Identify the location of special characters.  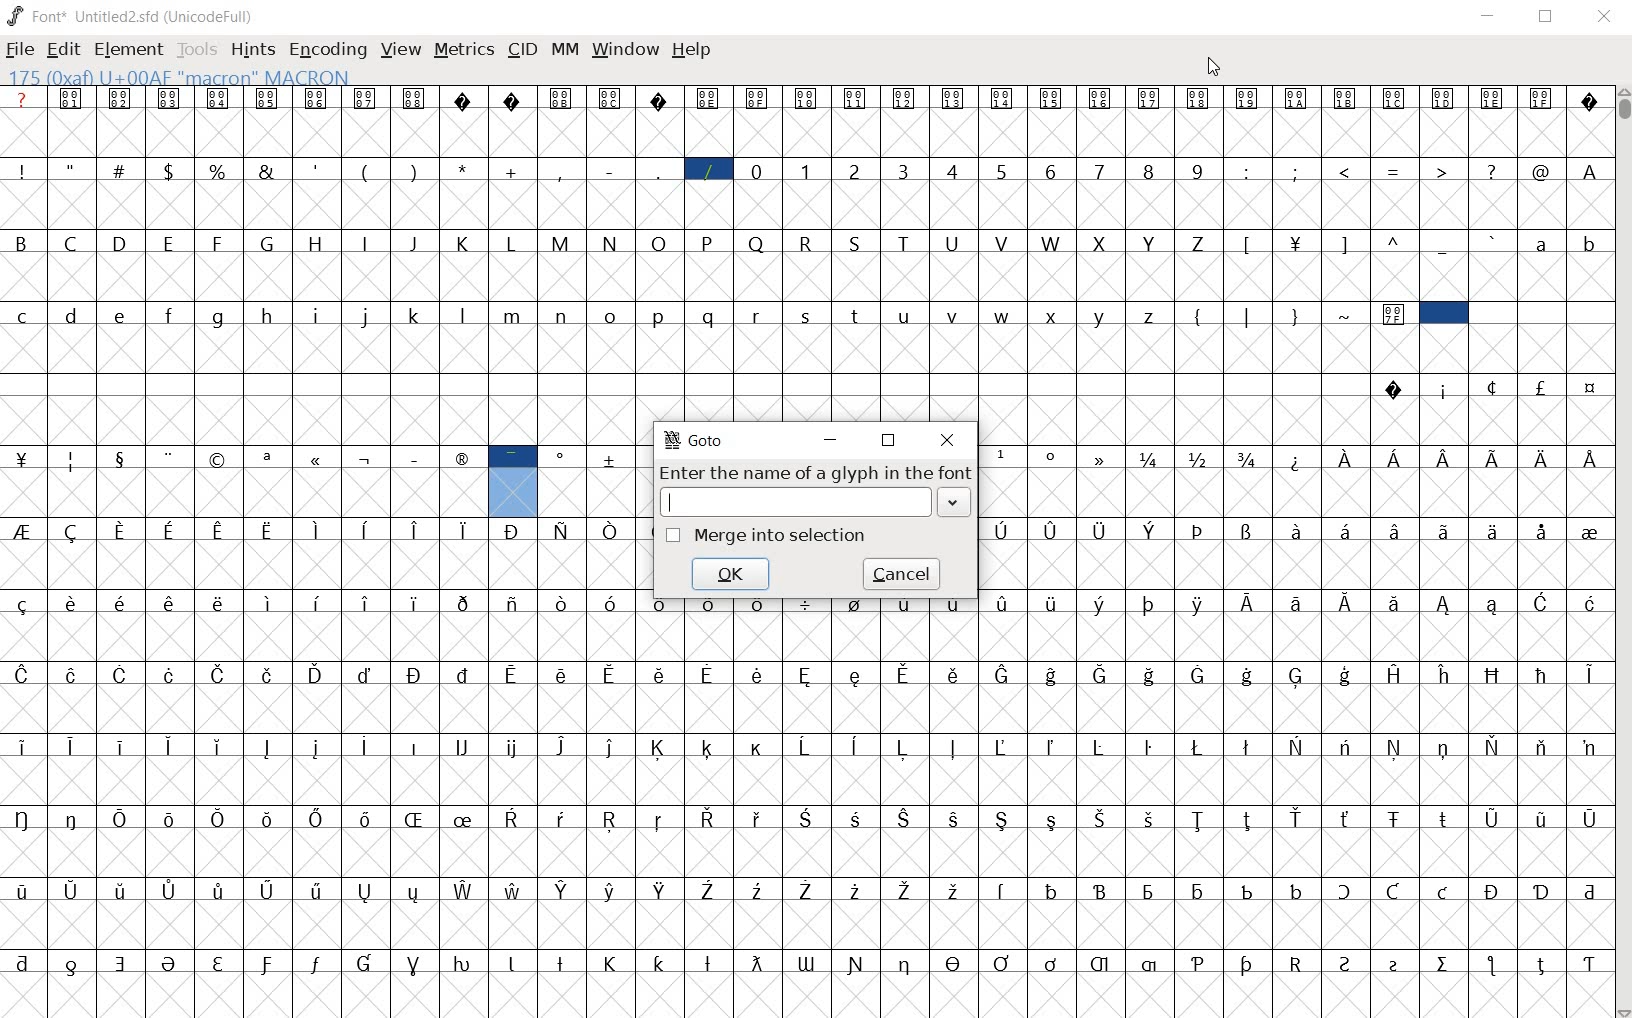
(1294, 336).